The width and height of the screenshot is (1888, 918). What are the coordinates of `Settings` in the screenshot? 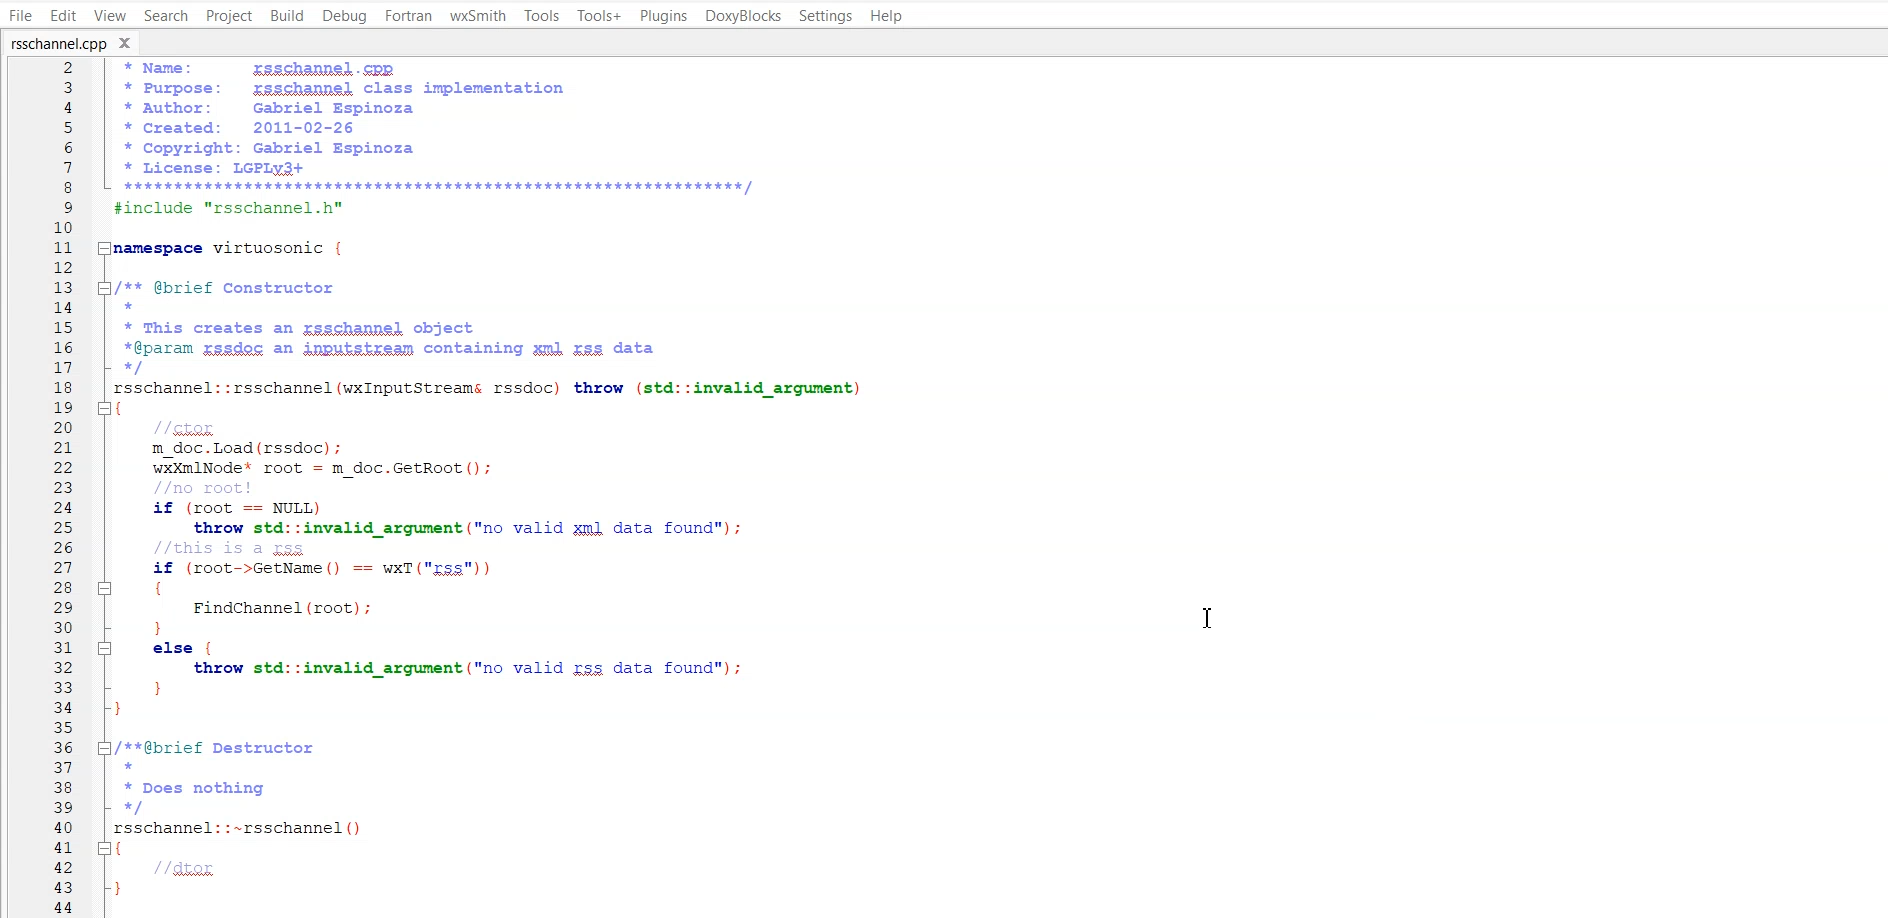 It's located at (827, 15).